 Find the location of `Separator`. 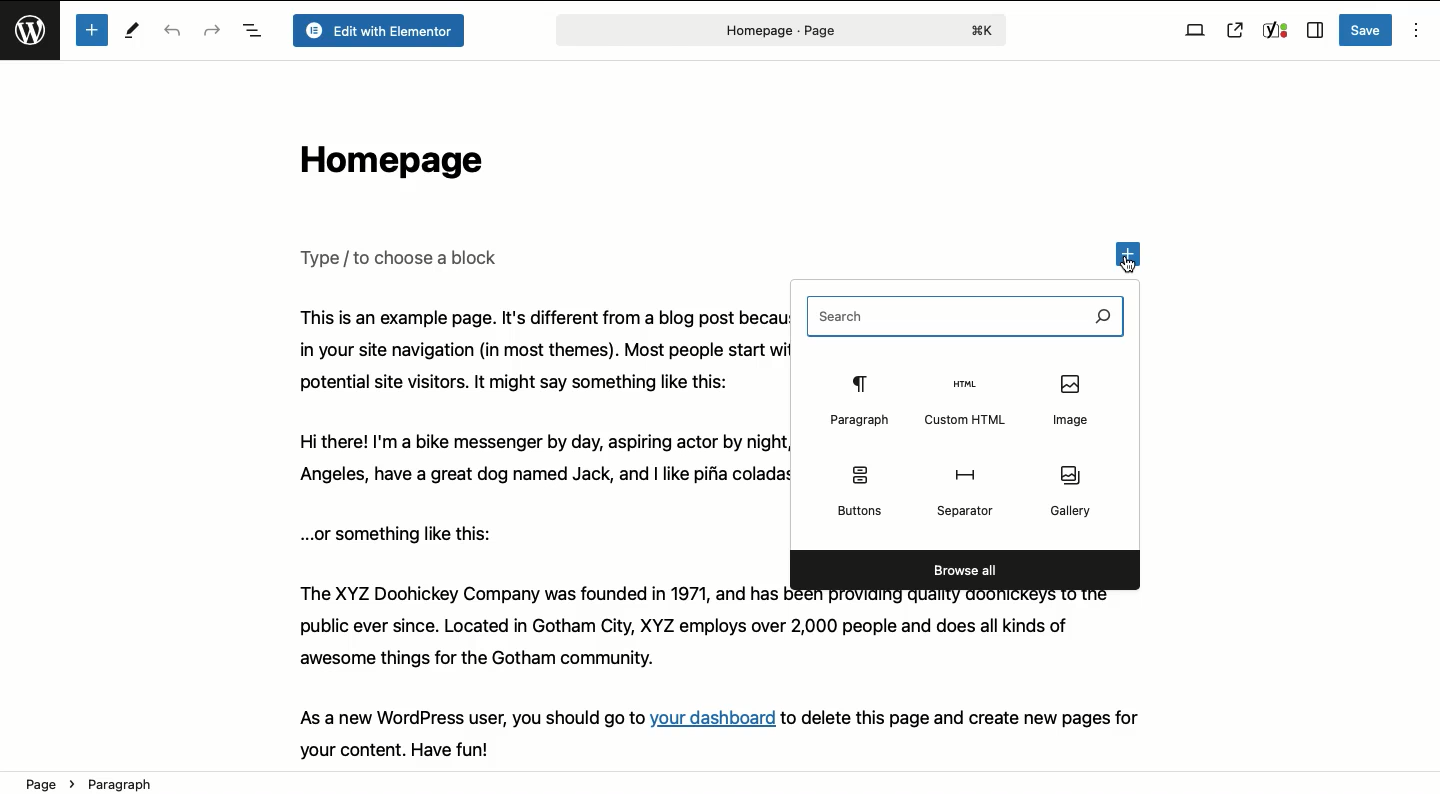

Separator is located at coordinates (968, 494).